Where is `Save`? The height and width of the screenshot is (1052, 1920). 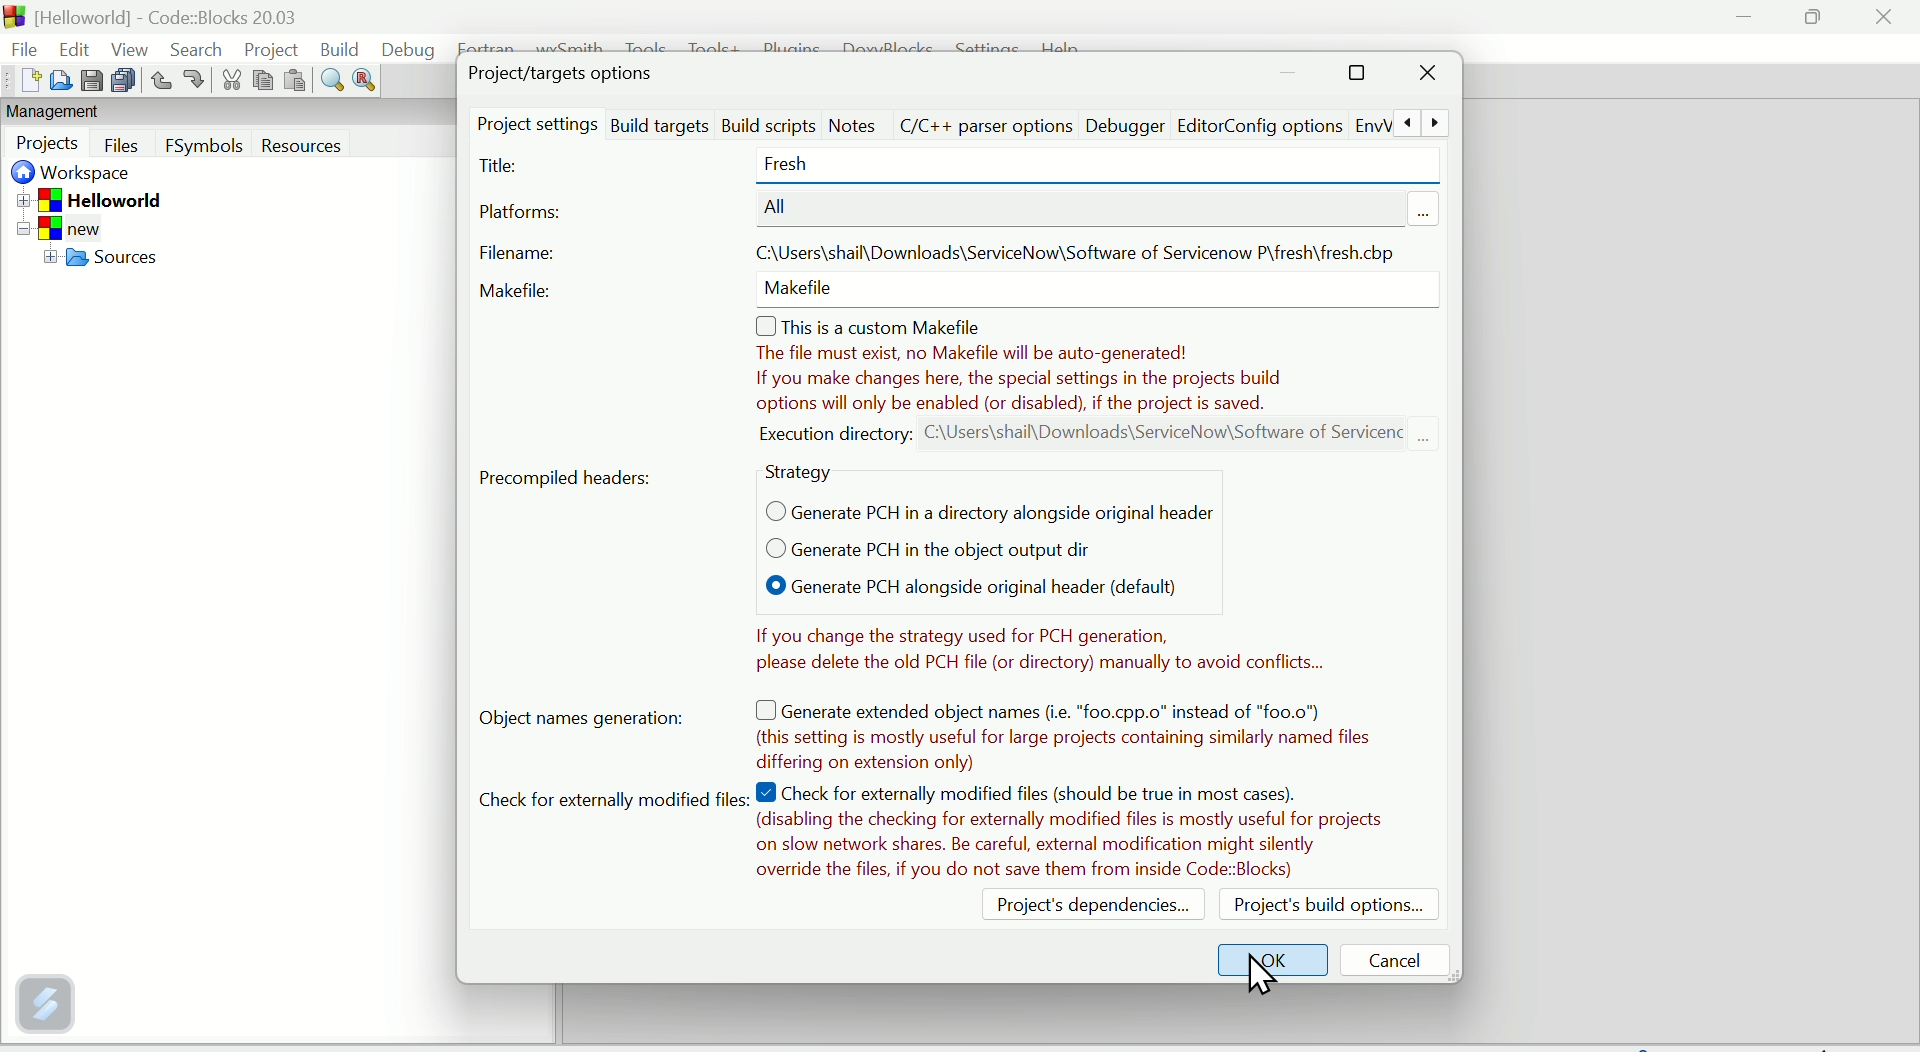
Save is located at coordinates (93, 80).